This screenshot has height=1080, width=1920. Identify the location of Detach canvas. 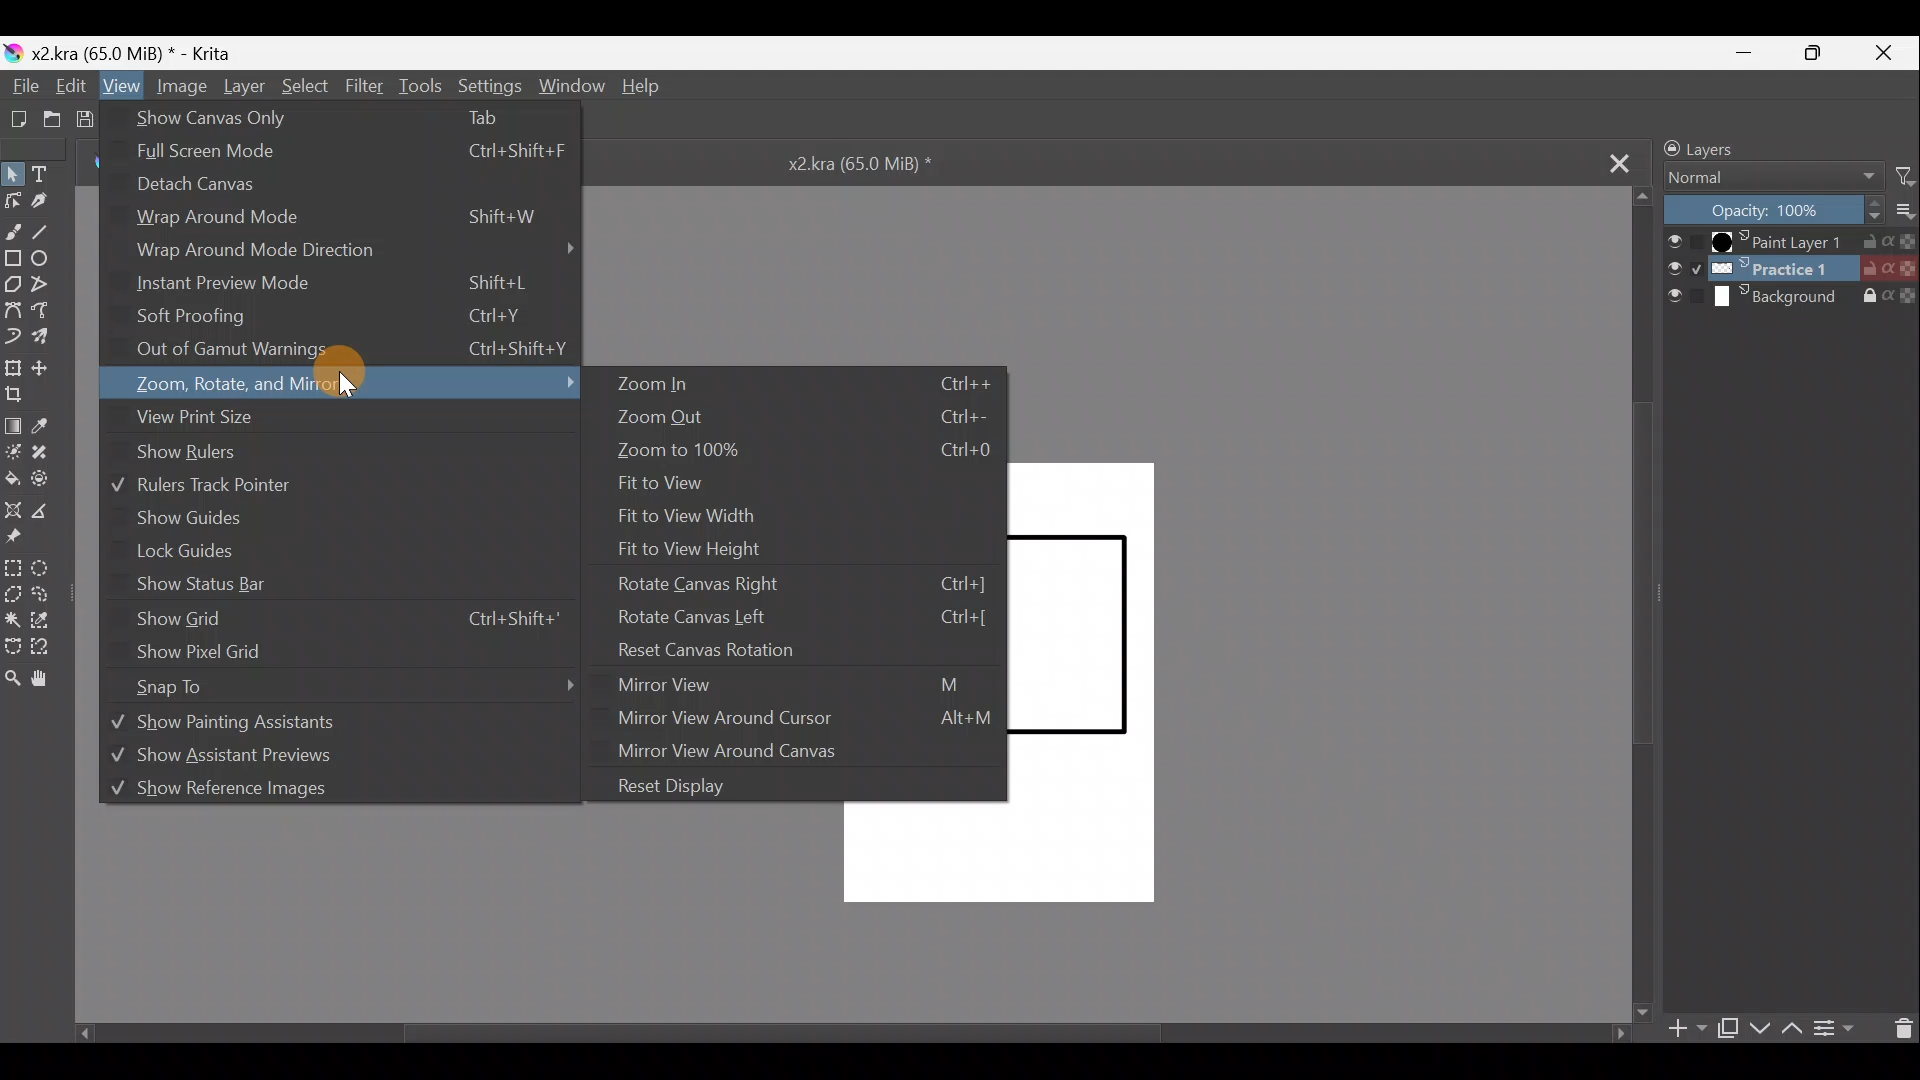
(208, 191).